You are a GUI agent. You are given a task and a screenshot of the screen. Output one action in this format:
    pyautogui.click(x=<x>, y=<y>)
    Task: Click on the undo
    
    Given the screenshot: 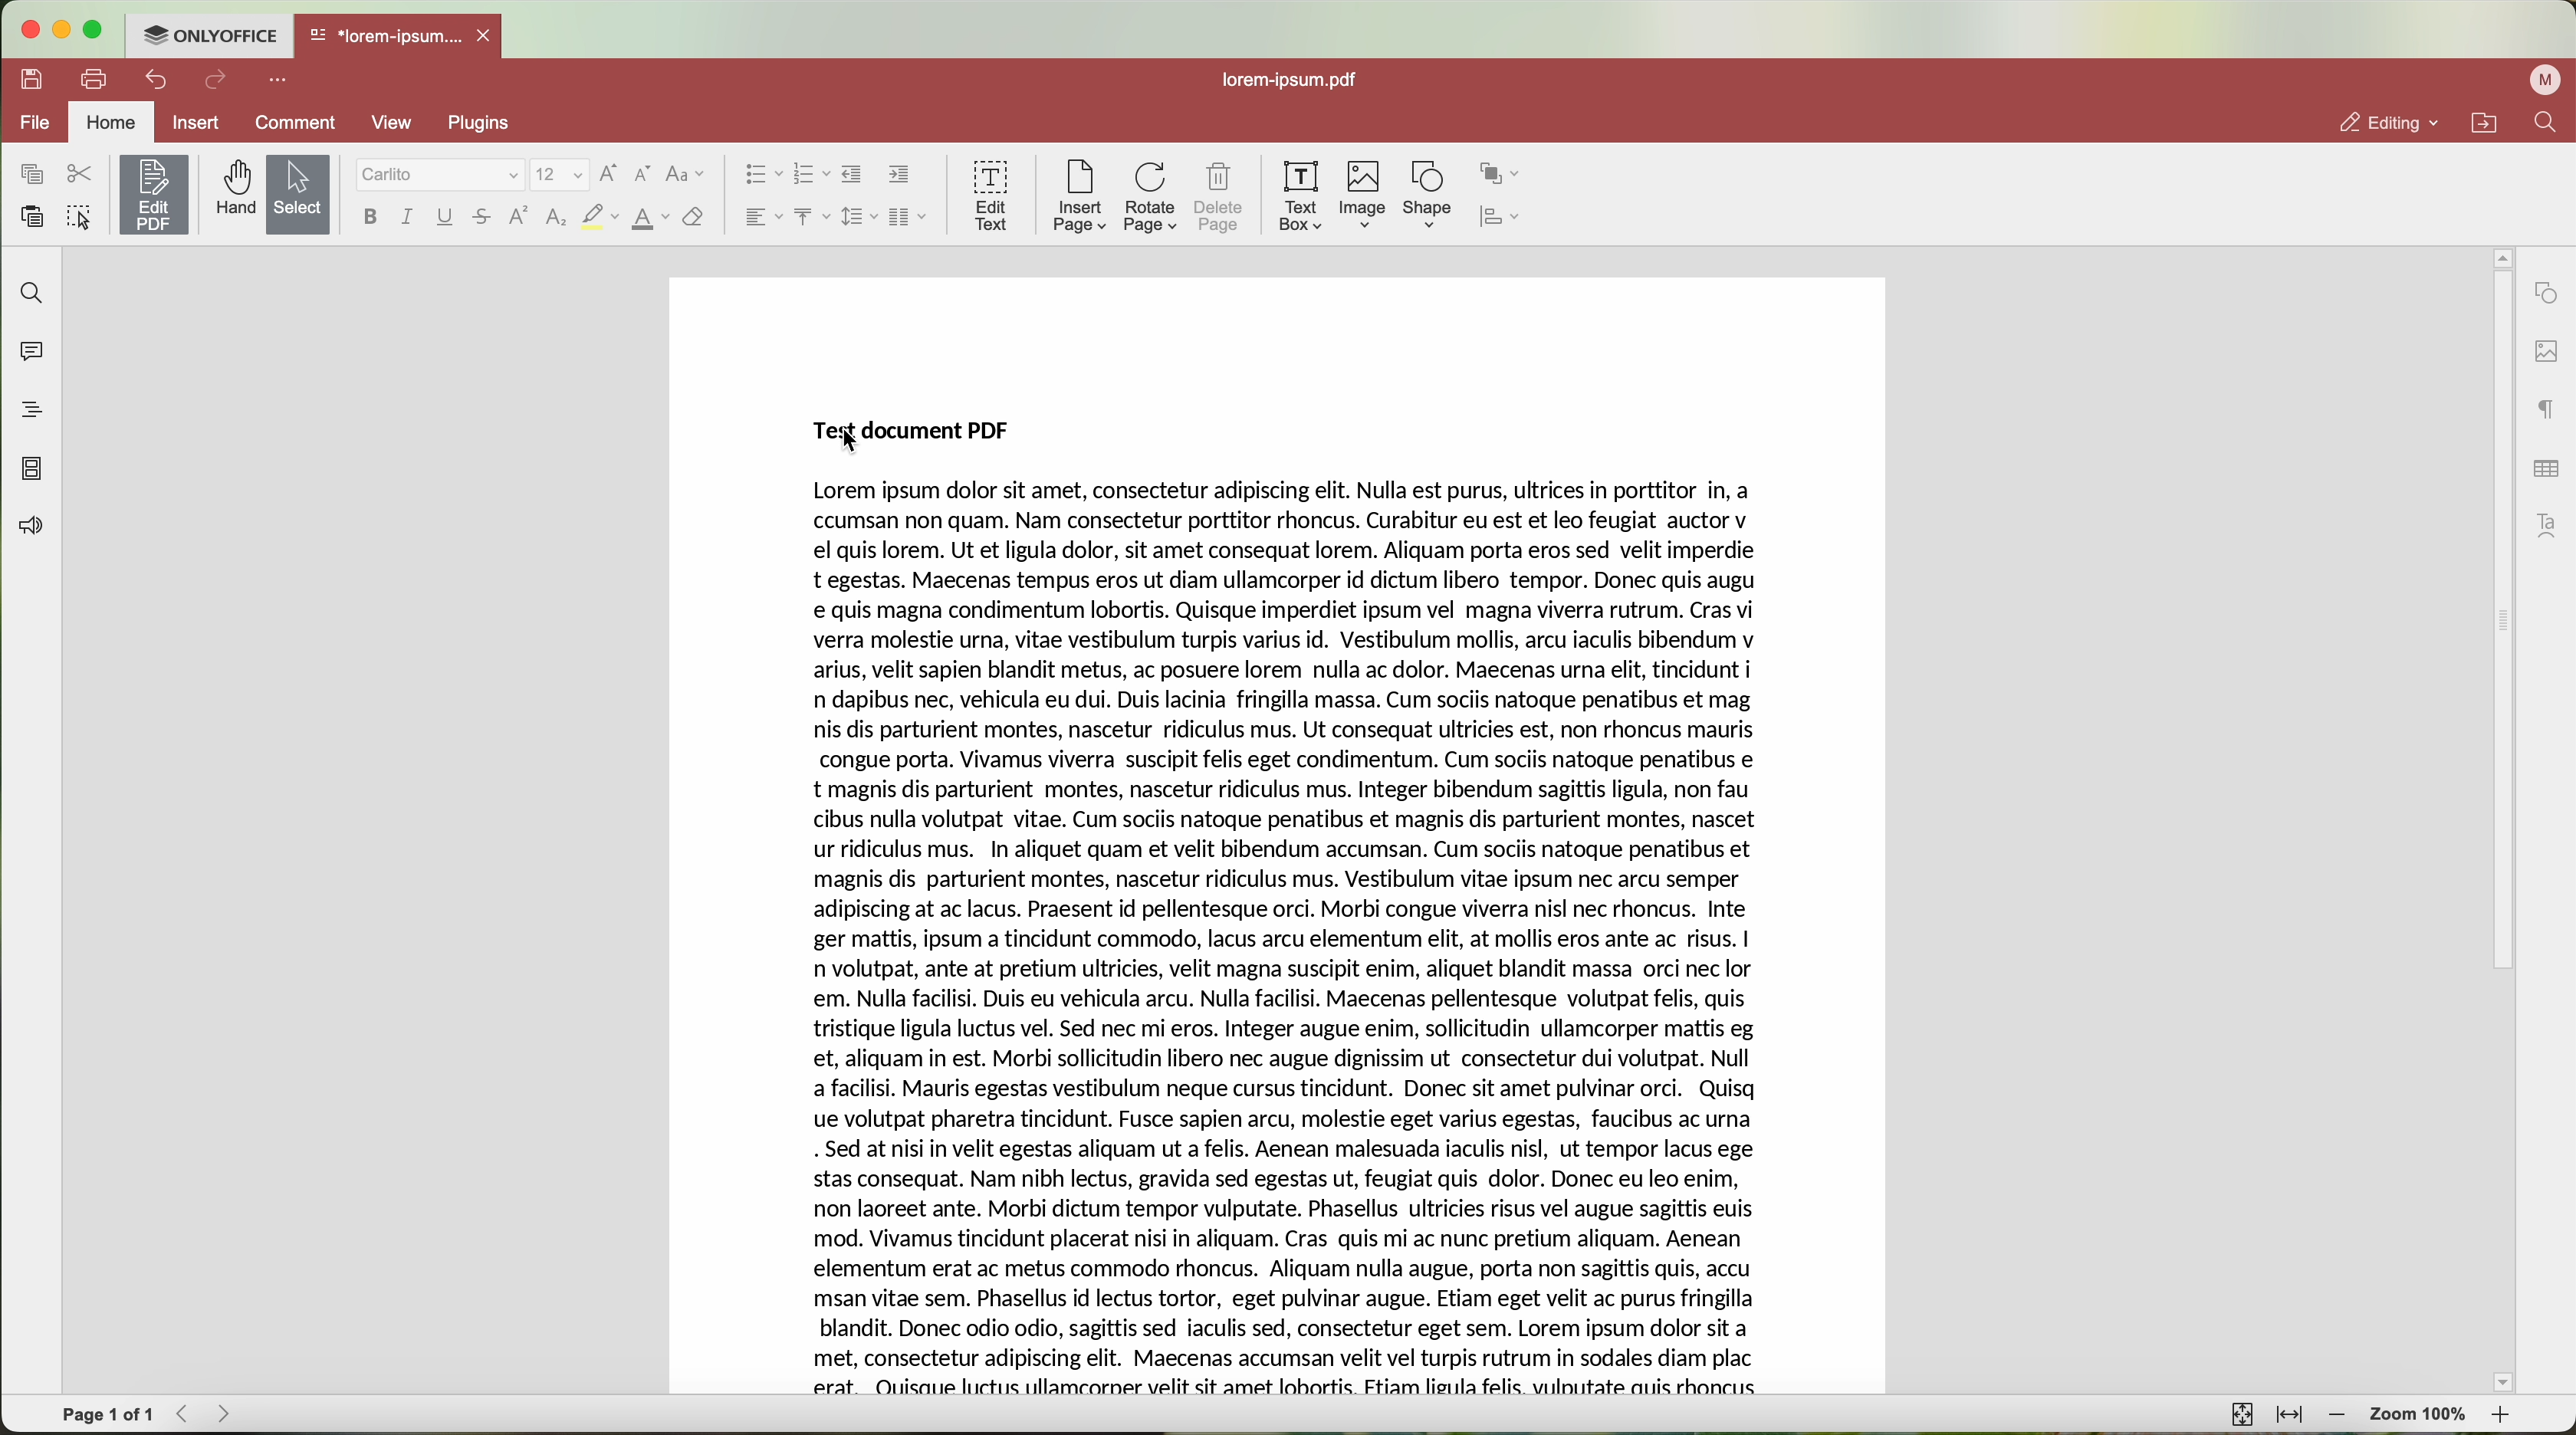 What is the action you would take?
    pyautogui.click(x=153, y=81)
    